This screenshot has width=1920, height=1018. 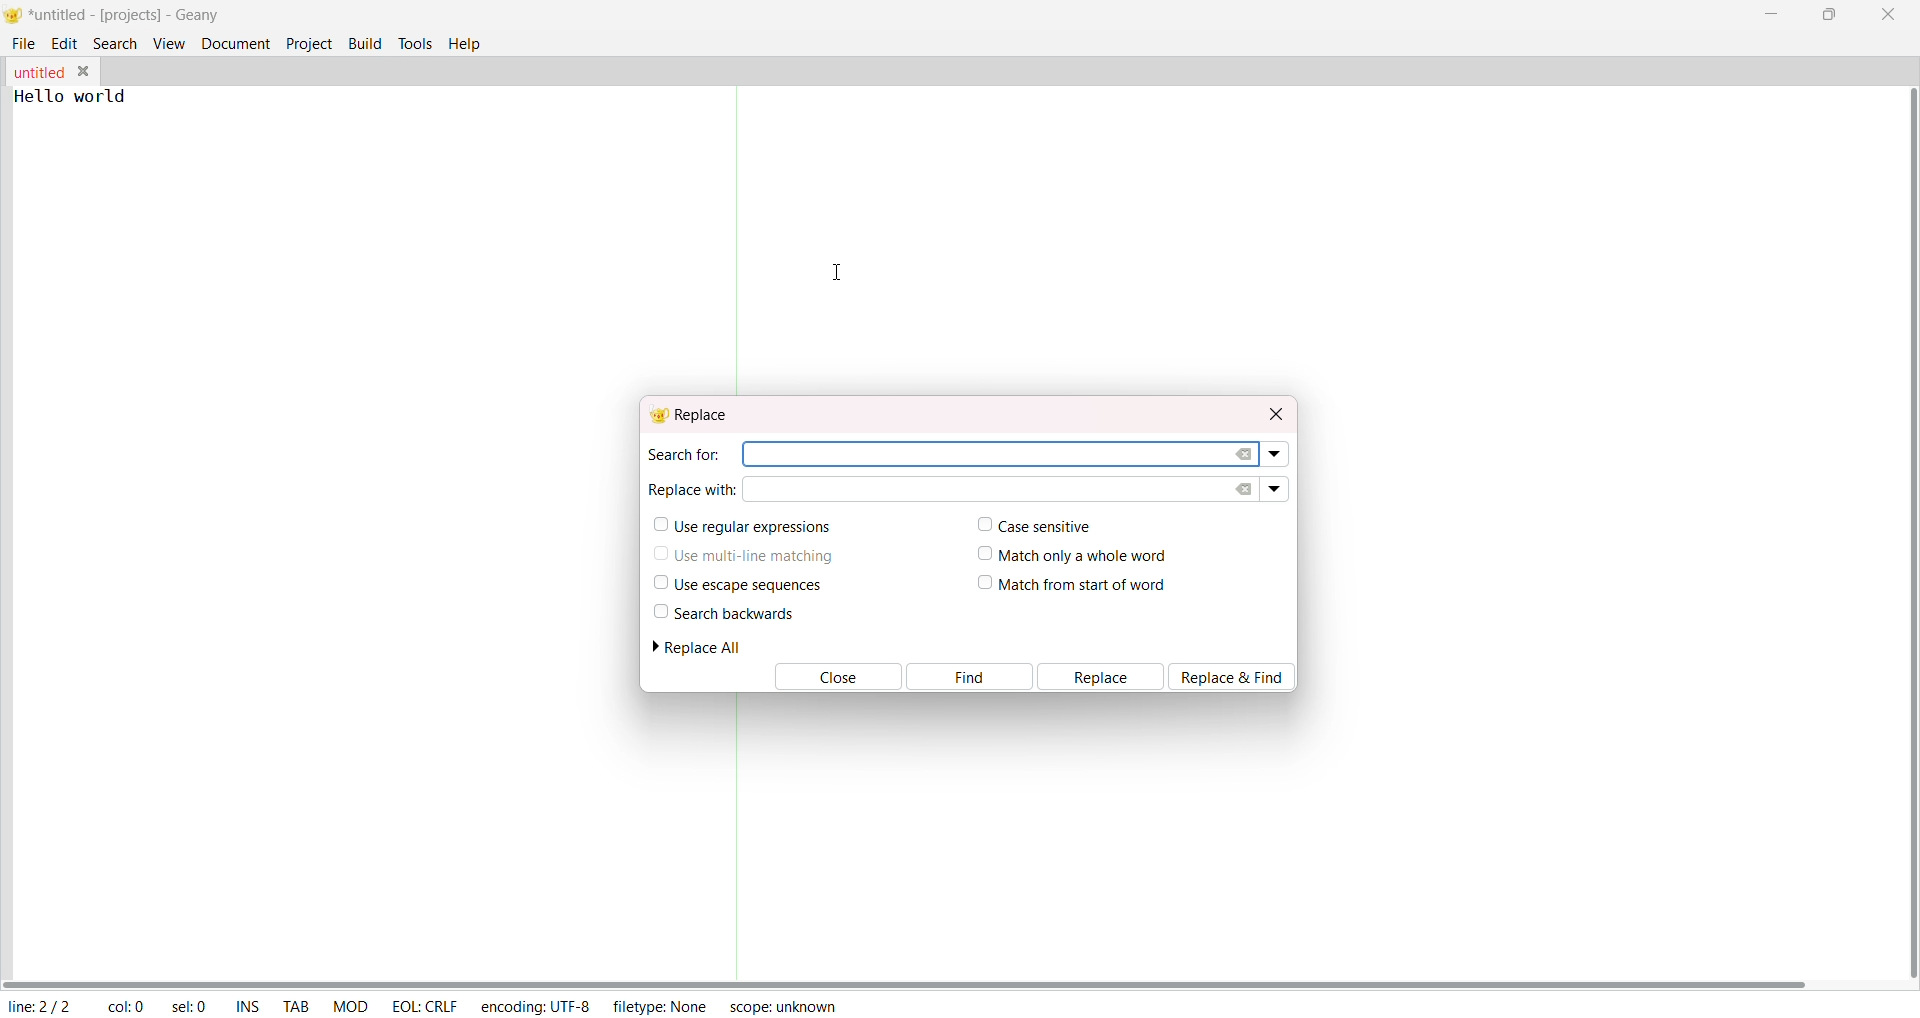 What do you see at coordinates (984, 492) in the screenshot?
I see `replace input area` at bounding box center [984, 492].